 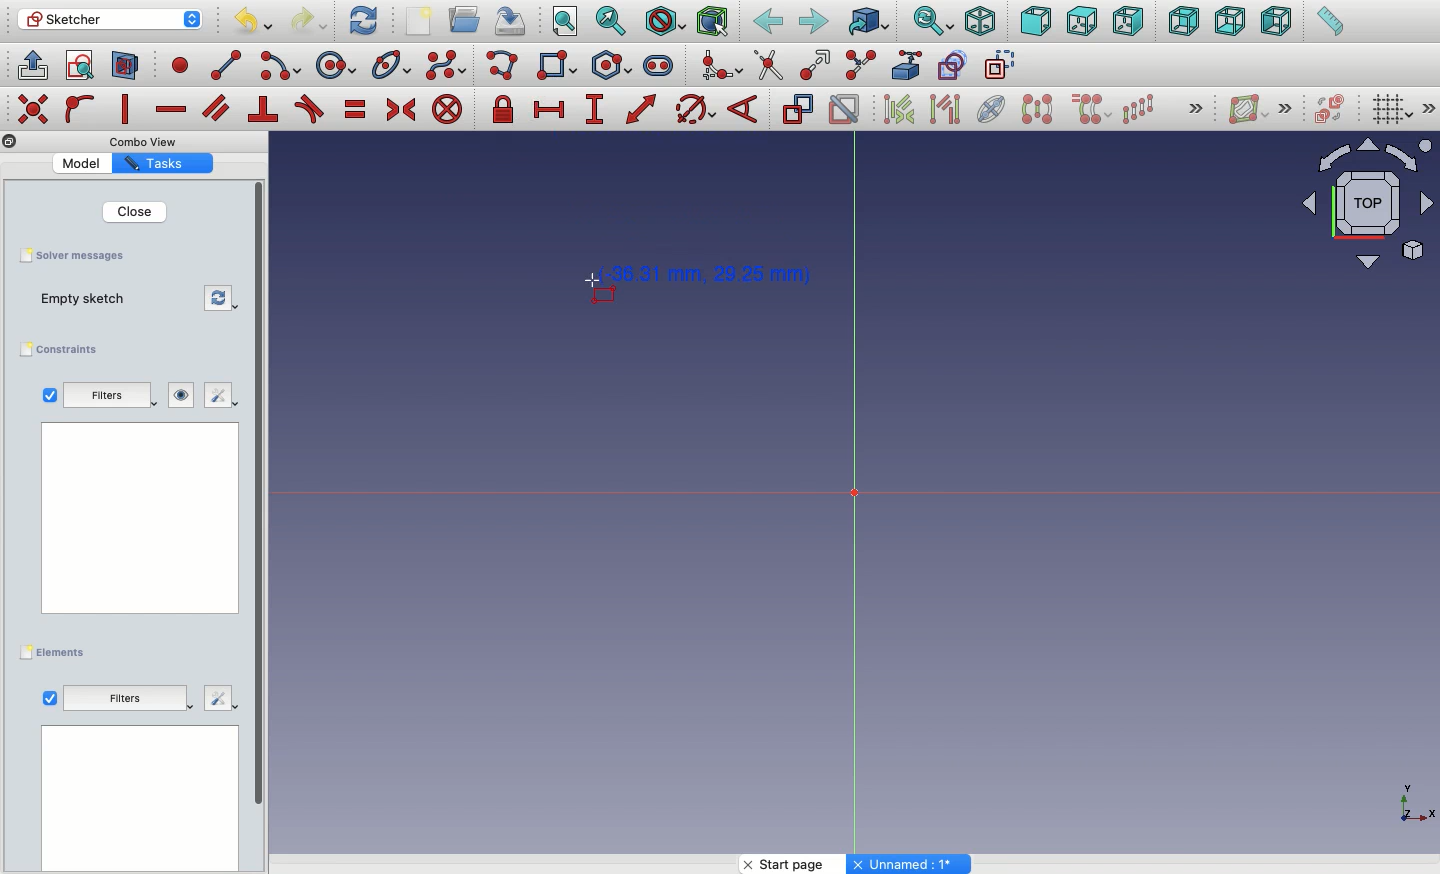 What do you see at coordinates (176, 64) in the screenshot?
I see `point` at bounding box center [176, 64].